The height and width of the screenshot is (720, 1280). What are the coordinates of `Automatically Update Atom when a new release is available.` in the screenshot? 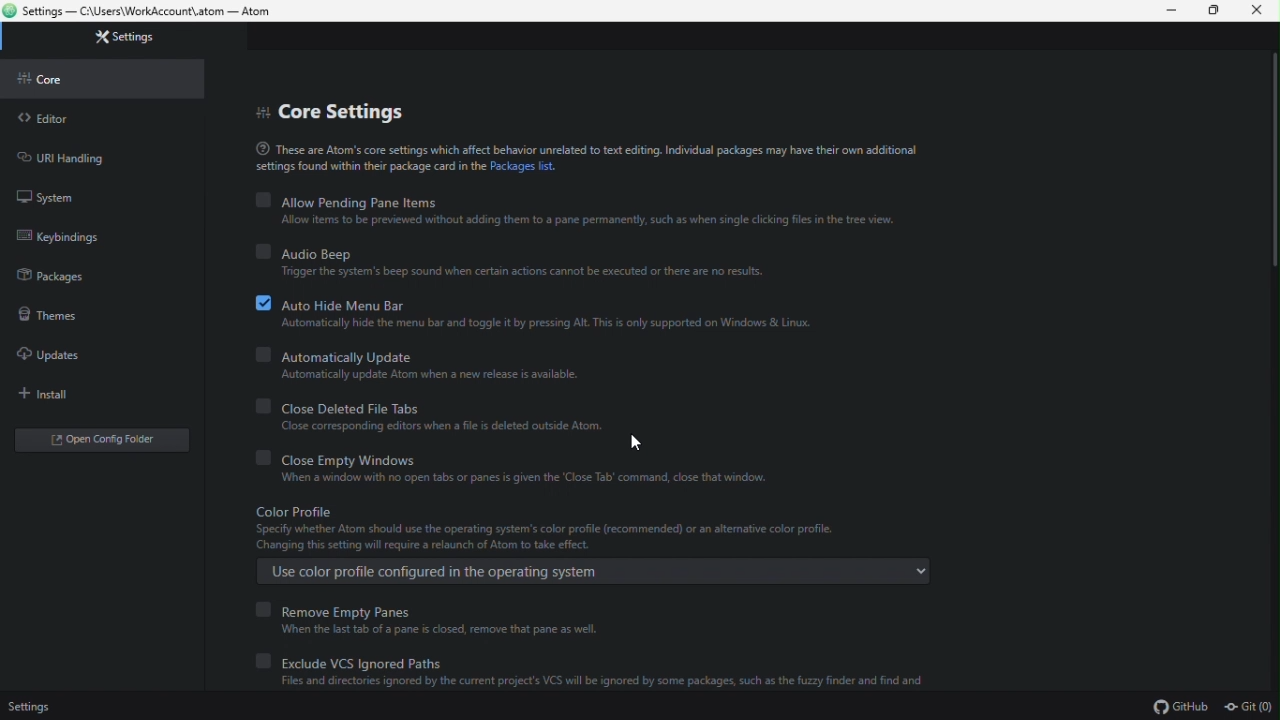 It's located at (427, 375).